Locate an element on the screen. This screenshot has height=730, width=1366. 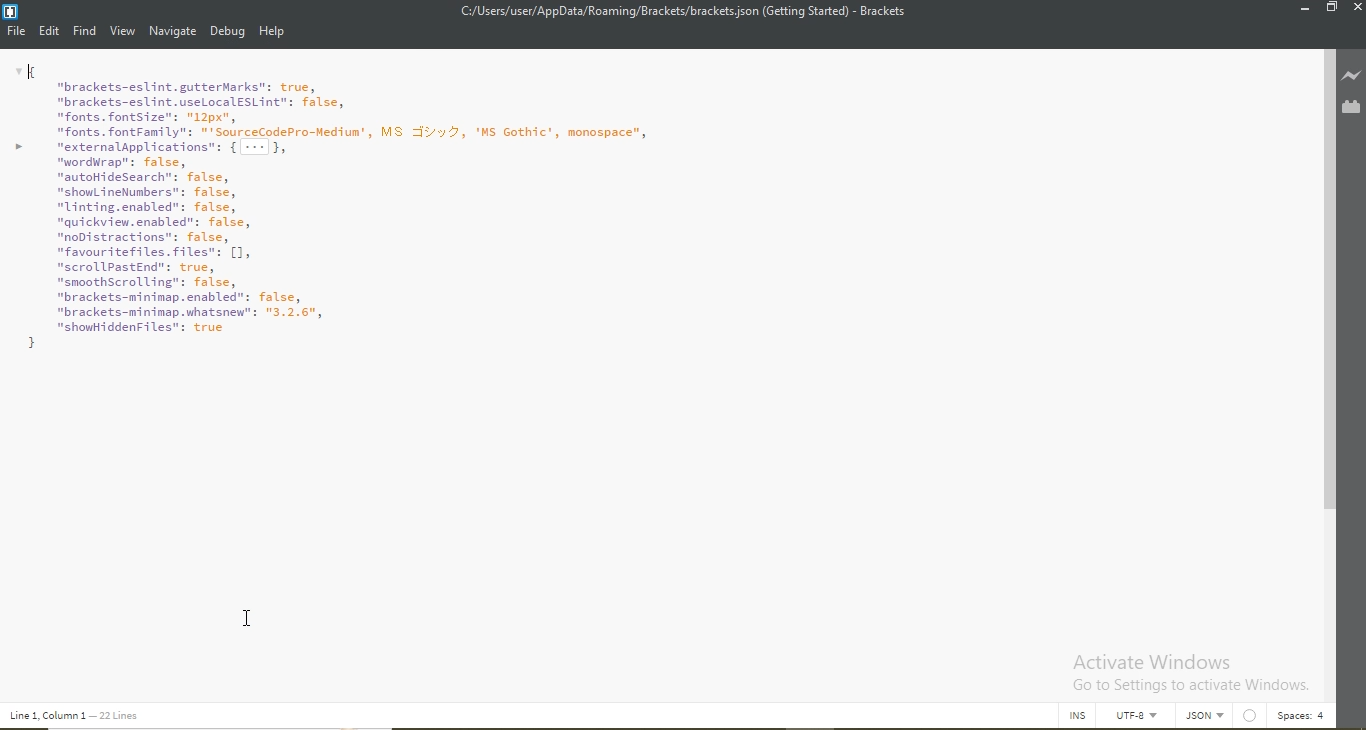
Logo is located at coordinates (11, 13).